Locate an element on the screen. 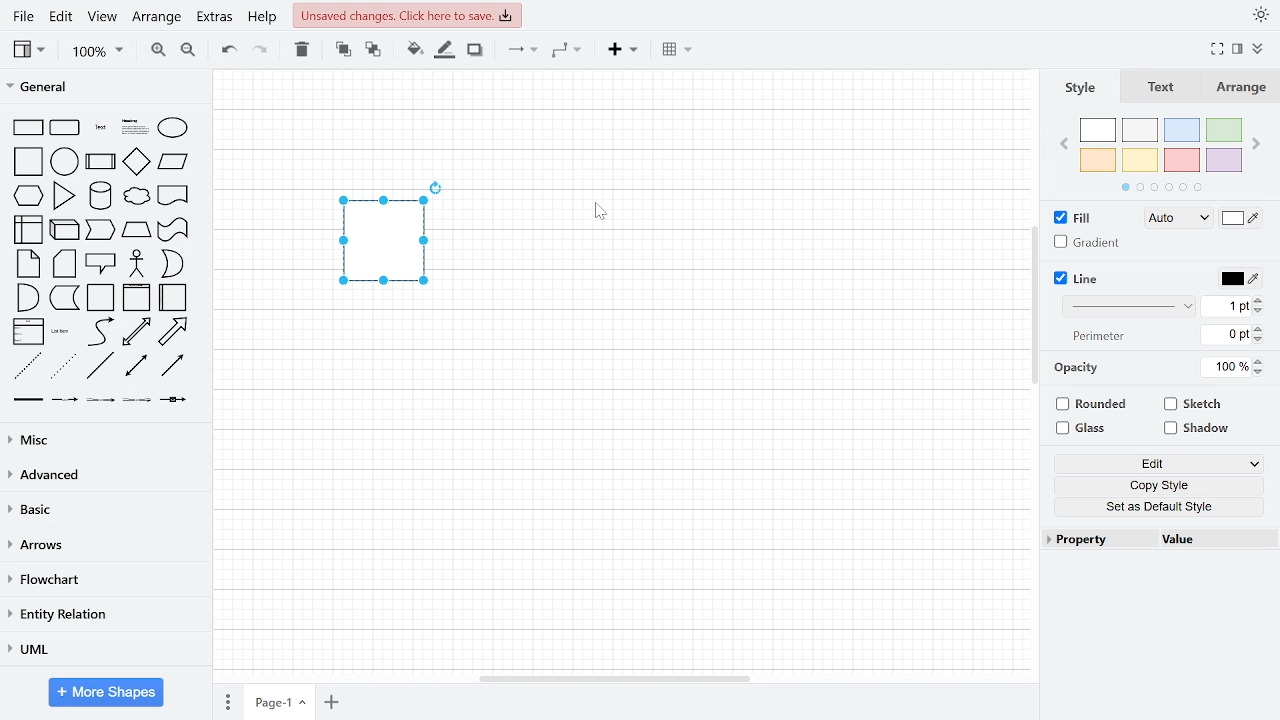 The image size is (1280, 720). tape is located at coordinates (174, 229).